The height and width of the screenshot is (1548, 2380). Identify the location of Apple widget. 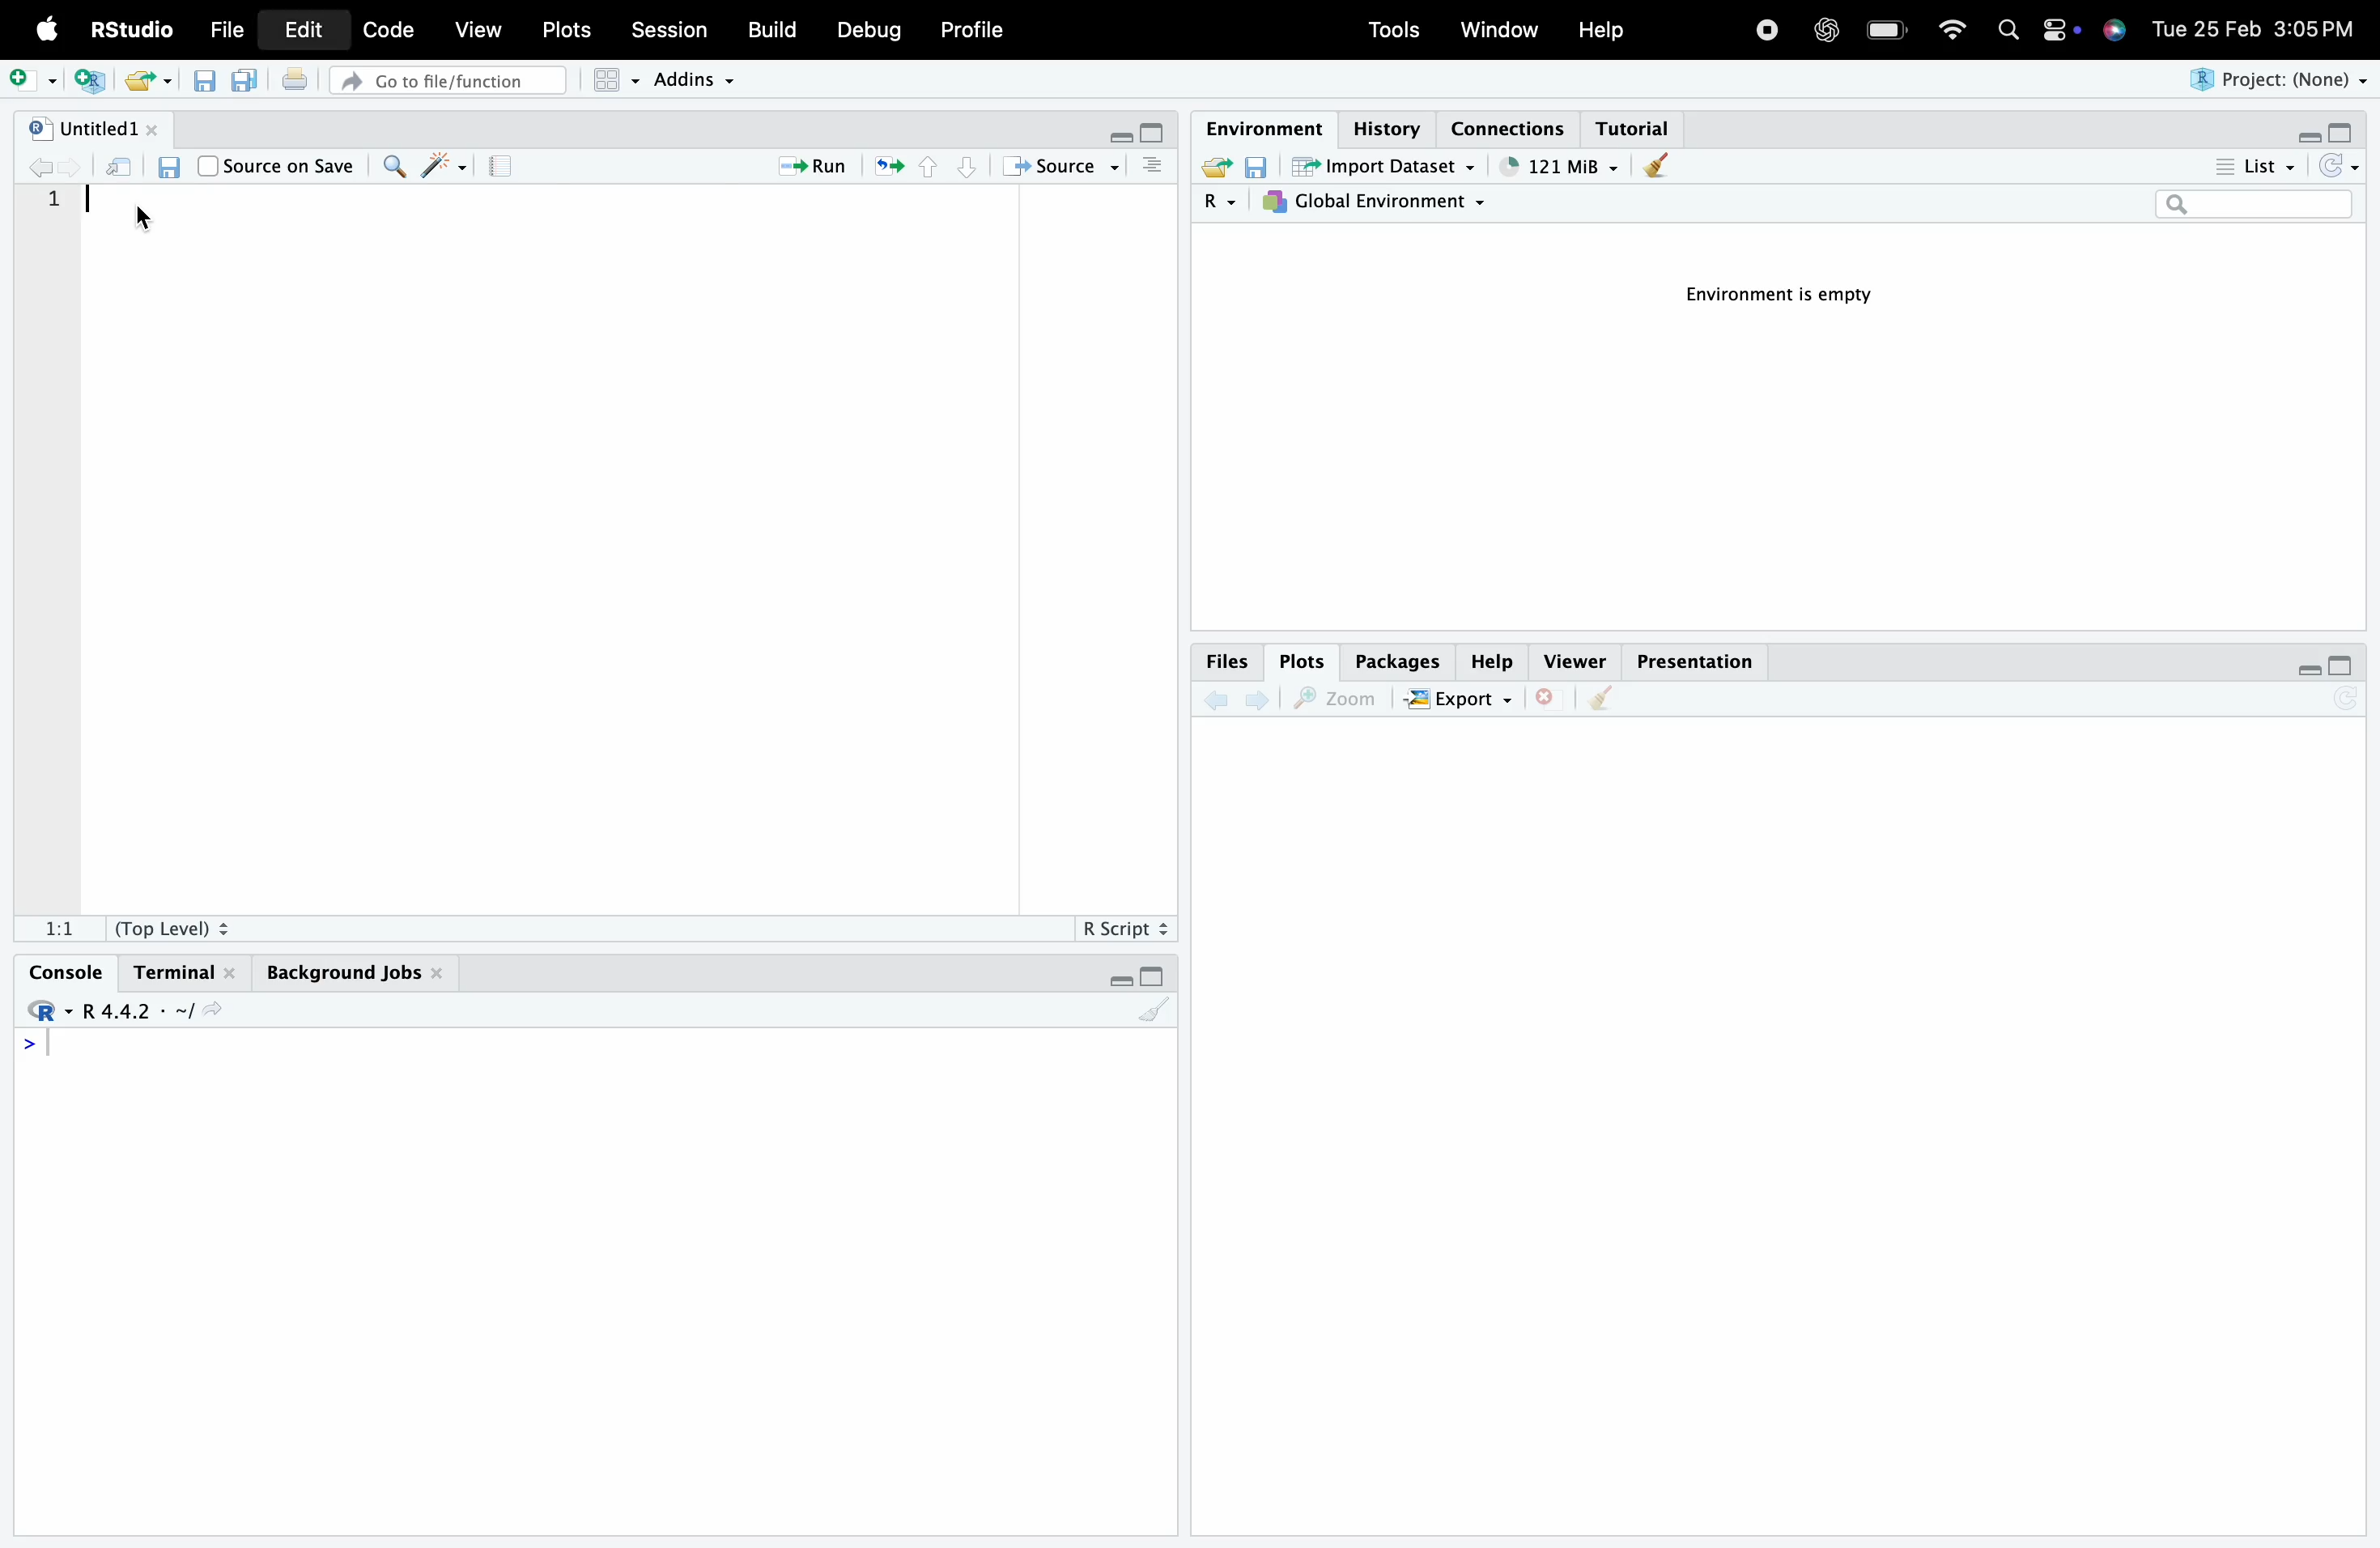
(2061, 31).